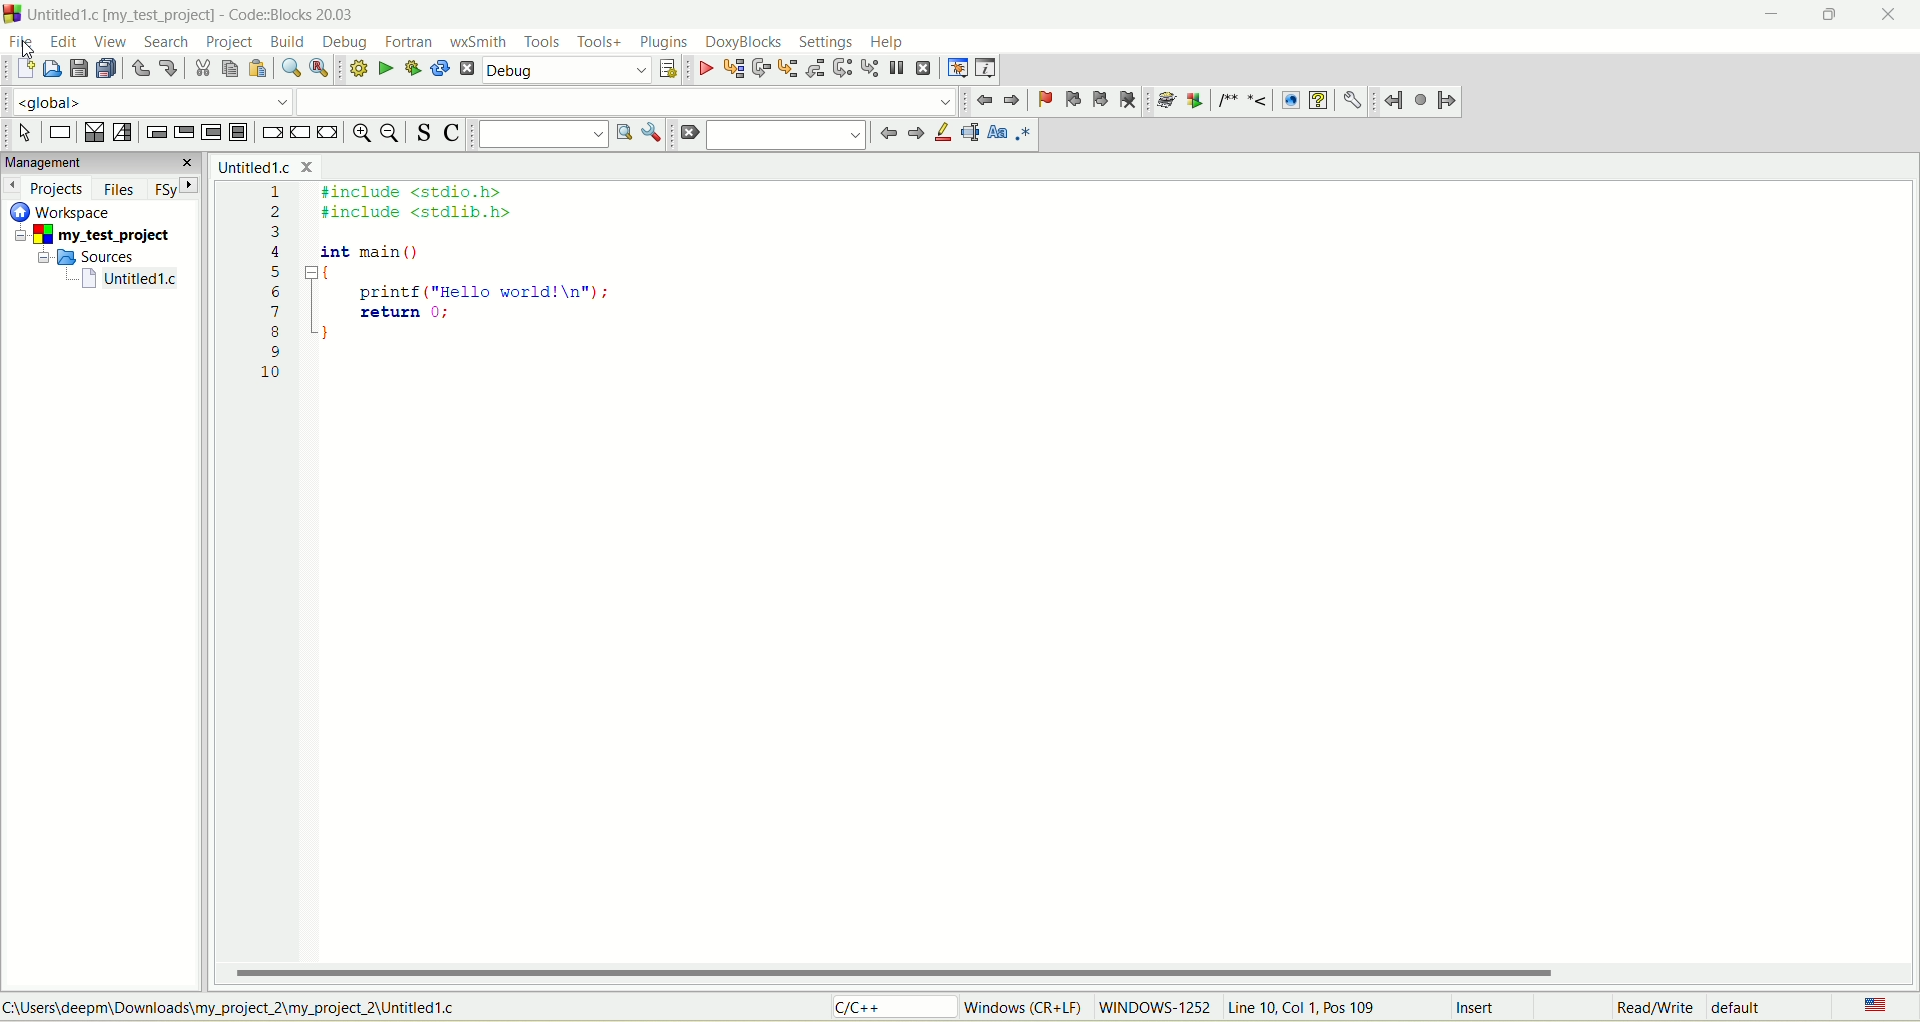 The width and height of the screenshot is (1920, 1022). Describe the element at coordinates (468, 72) in the screenshot. I see `abort` at that location.